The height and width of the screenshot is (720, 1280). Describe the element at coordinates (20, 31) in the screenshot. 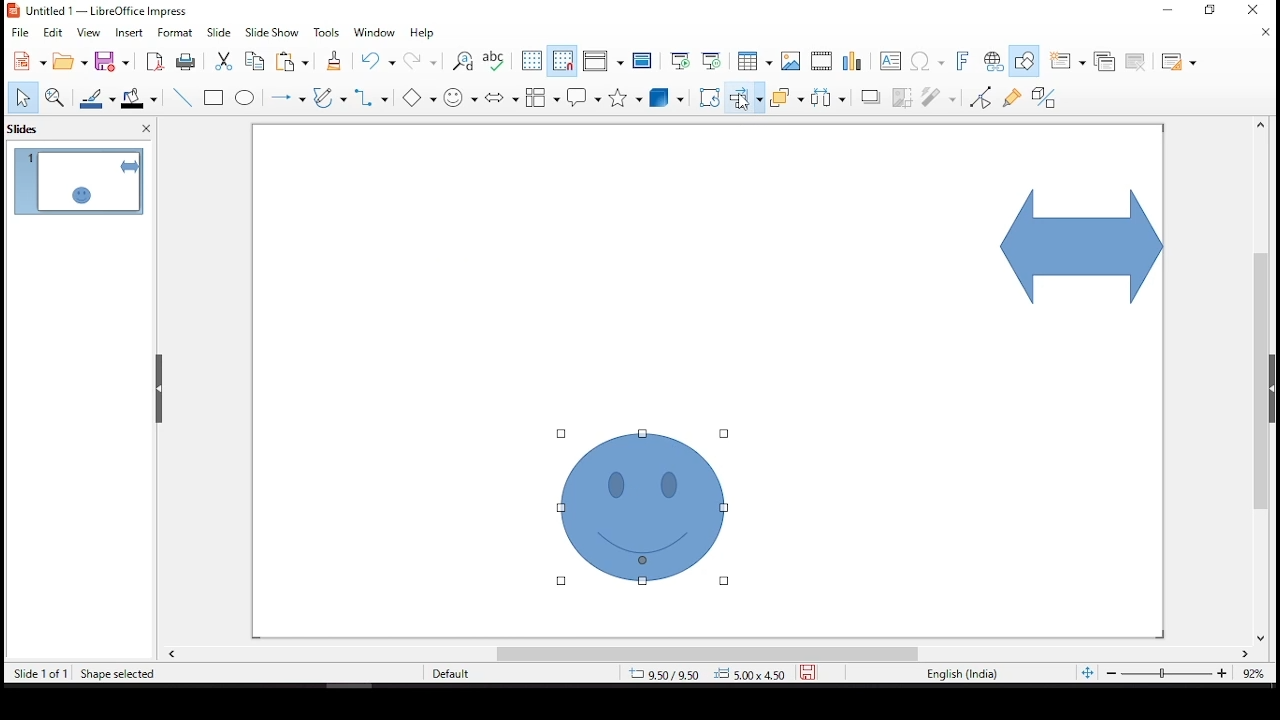

I see `file` at that location.